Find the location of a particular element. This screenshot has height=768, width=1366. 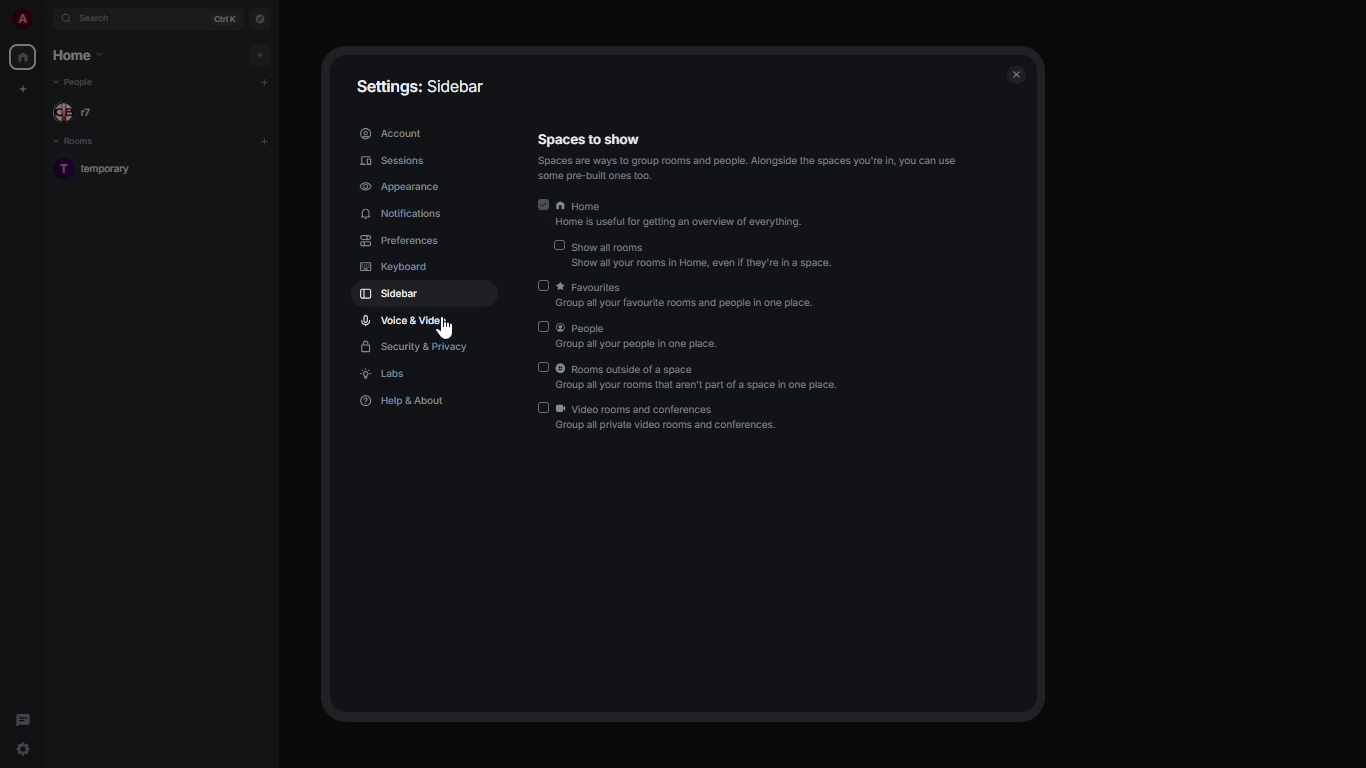

appearance is located at coordinates (398, 188).